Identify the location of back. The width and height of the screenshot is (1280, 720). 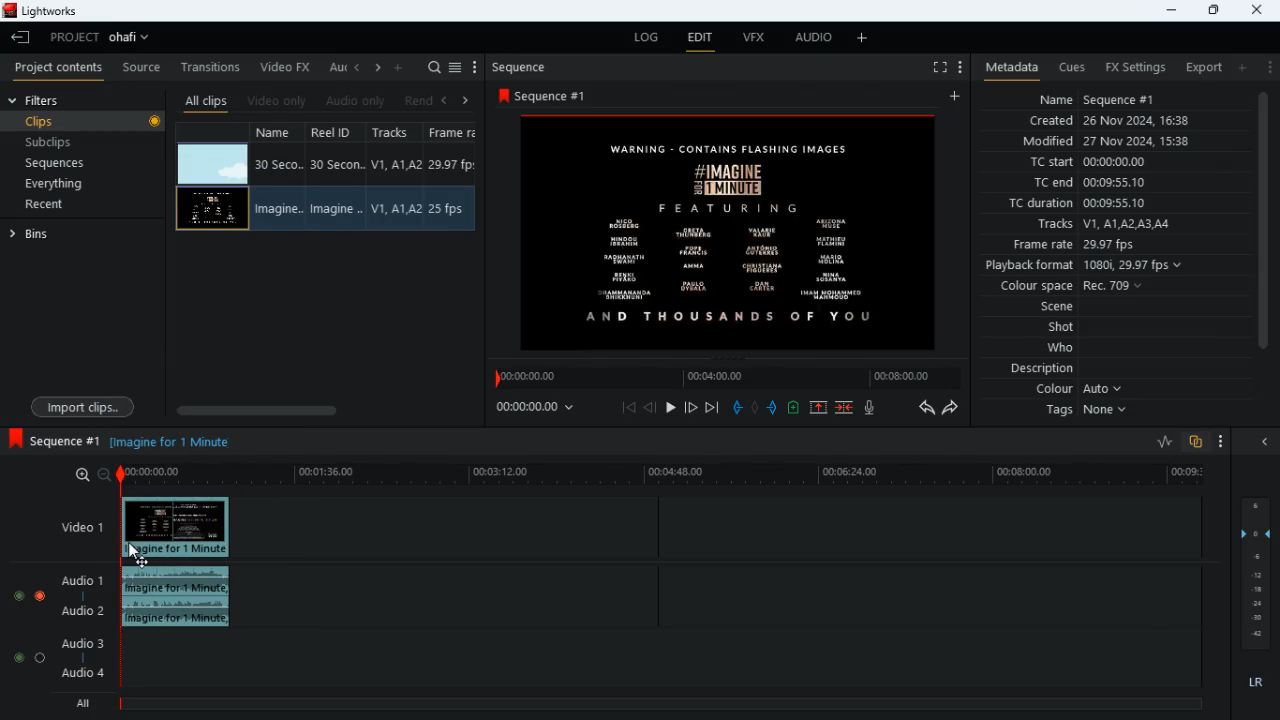
(650, 407).